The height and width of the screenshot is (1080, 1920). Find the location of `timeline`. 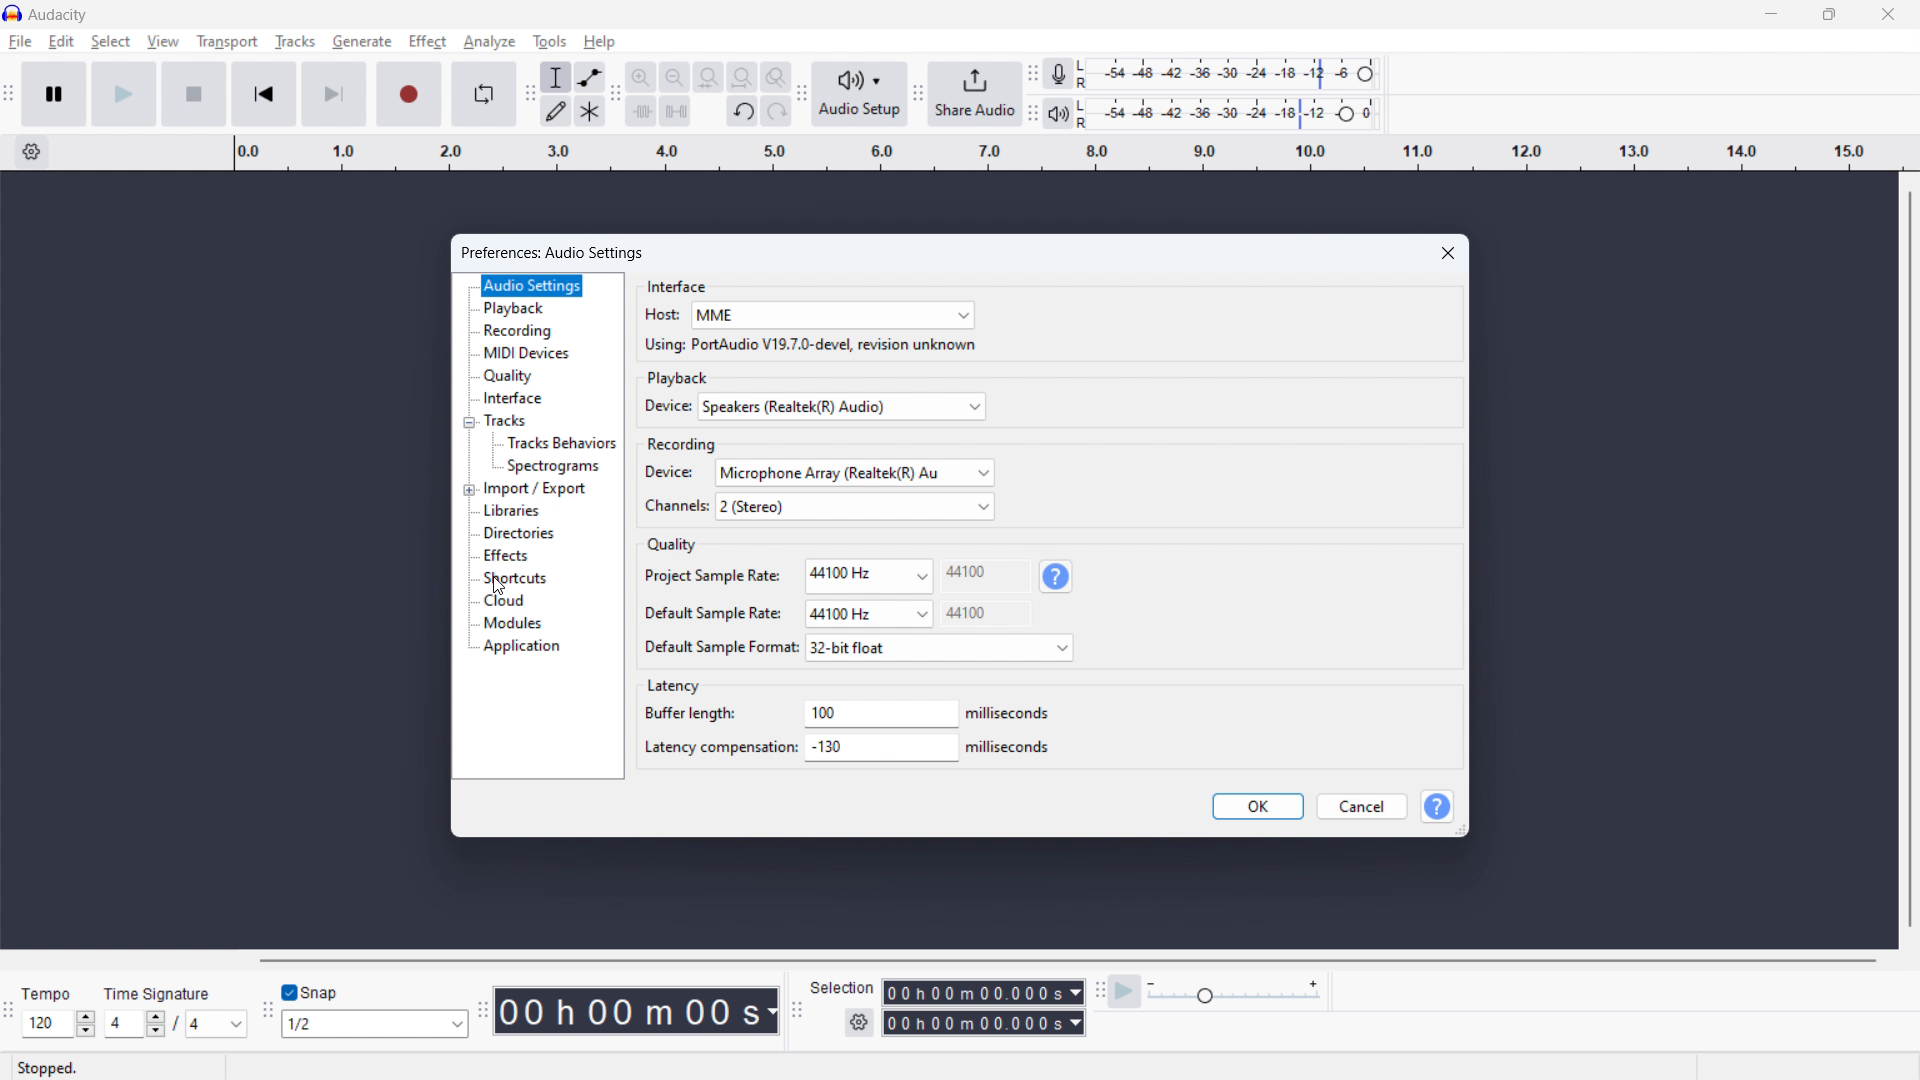

timeline is located at coordinates (1076, 154).